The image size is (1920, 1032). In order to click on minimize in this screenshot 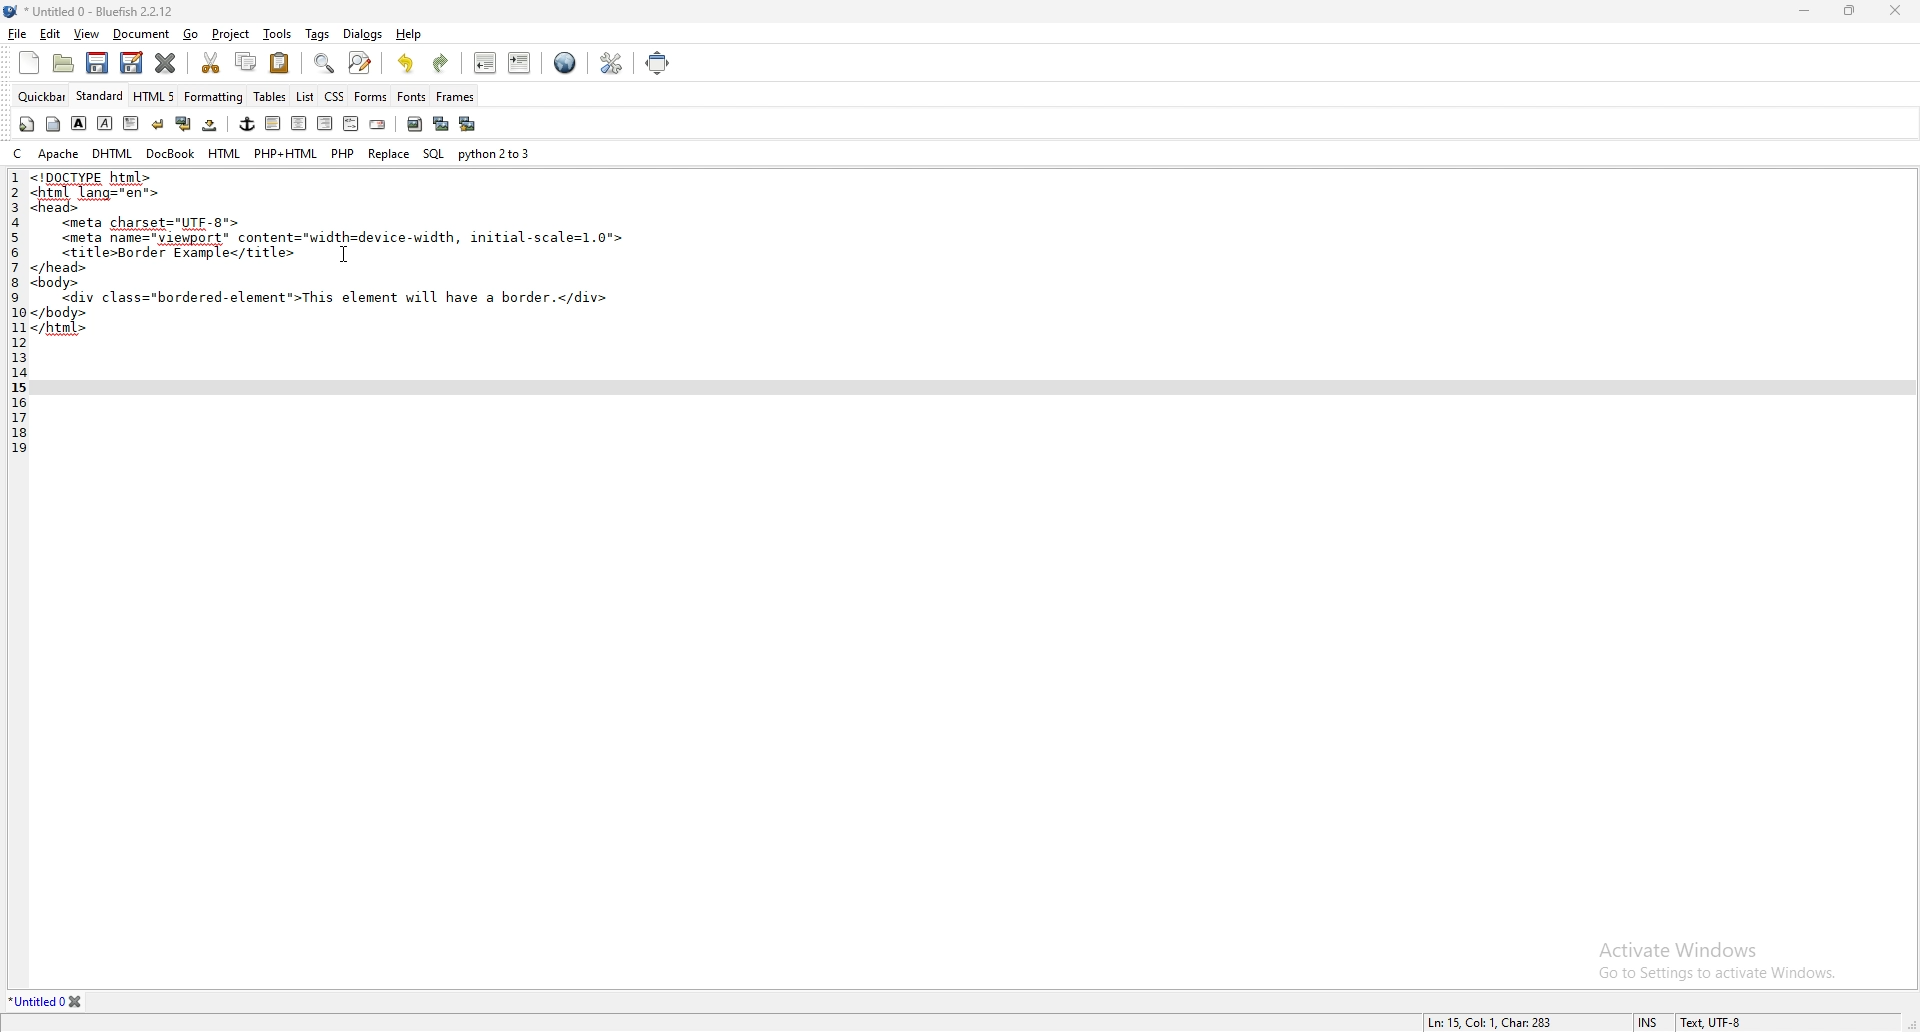, I will do `click(1807, 10)`.